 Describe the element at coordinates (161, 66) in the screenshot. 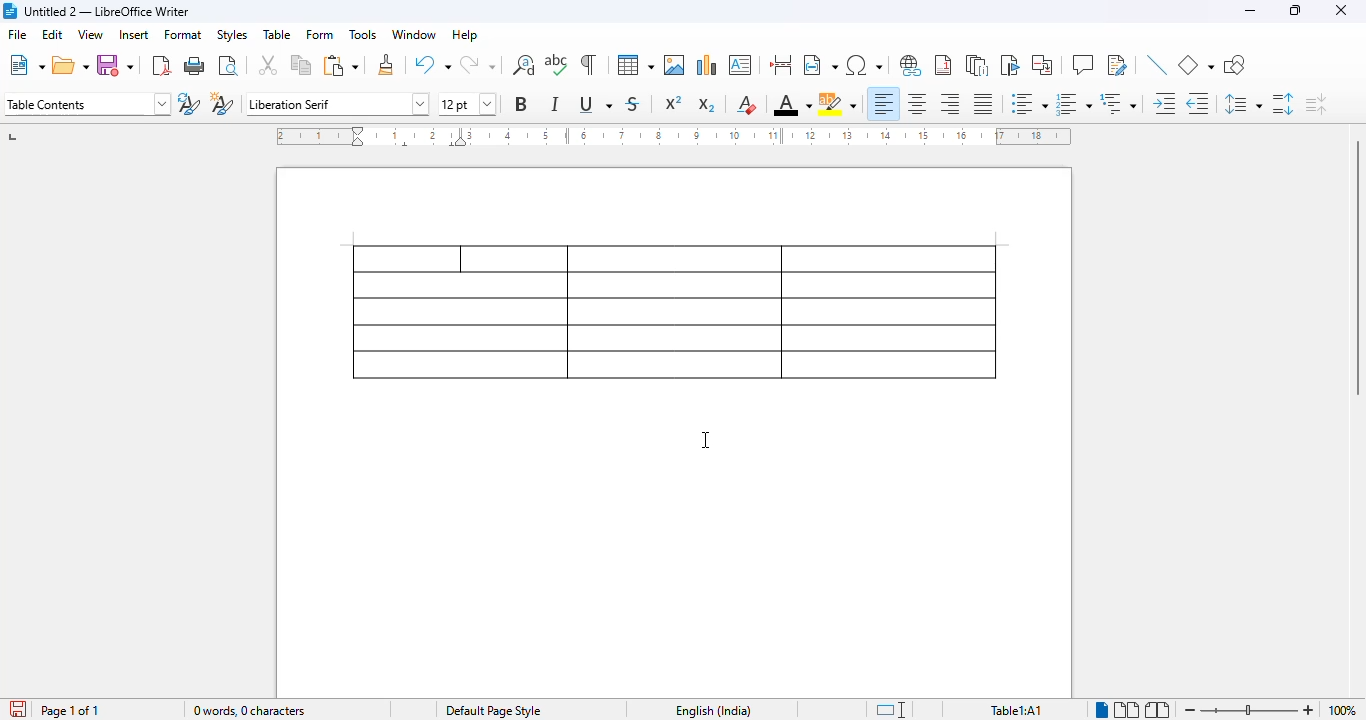

I see `export directly as PDF` at that location.